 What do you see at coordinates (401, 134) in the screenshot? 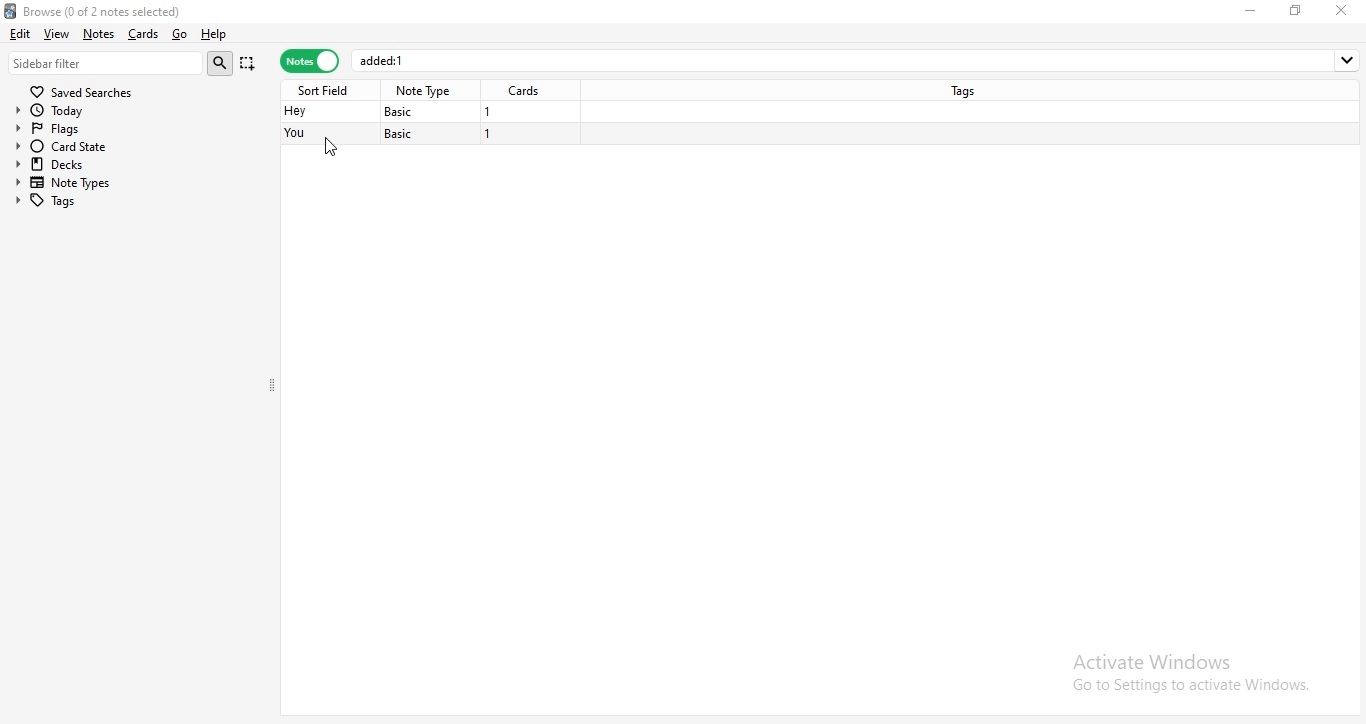
I see `basic` at bounding box center [401, 134].